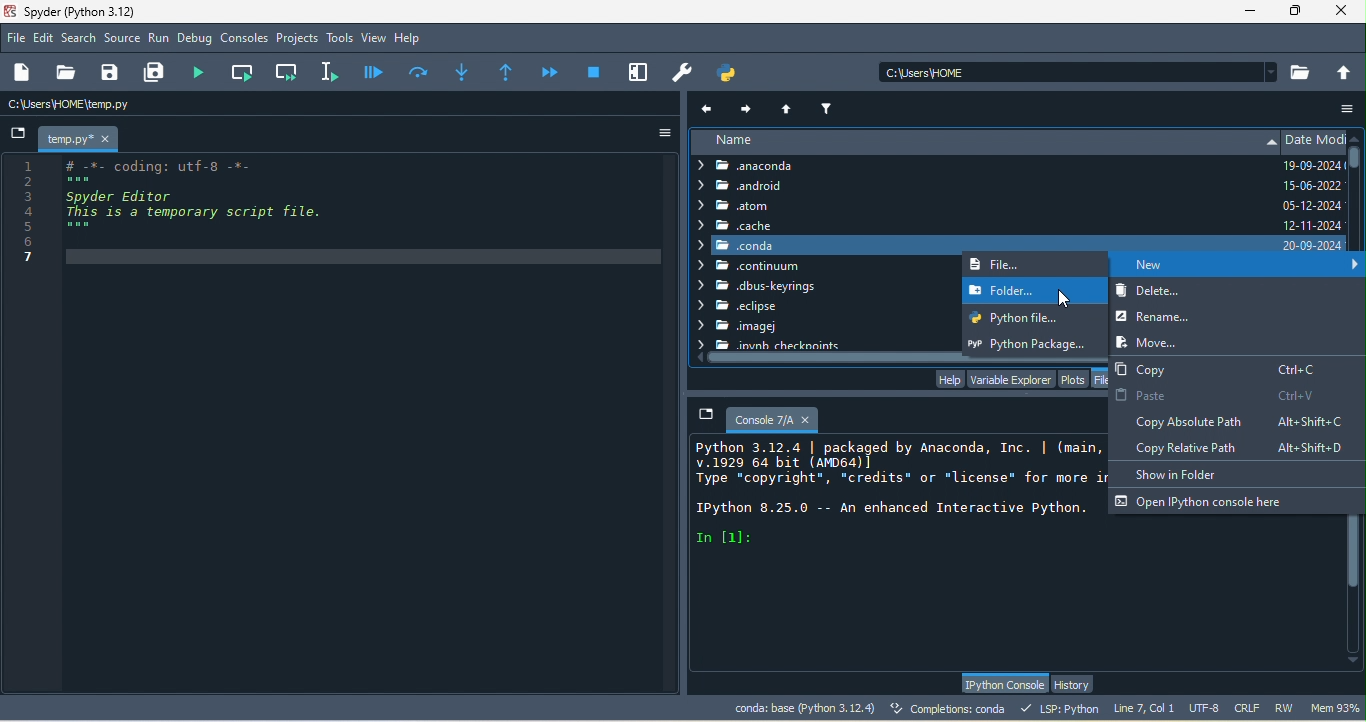  Describe the element at coordinates (762, 417) in the screenshot. I see `console 7/a` at that location.